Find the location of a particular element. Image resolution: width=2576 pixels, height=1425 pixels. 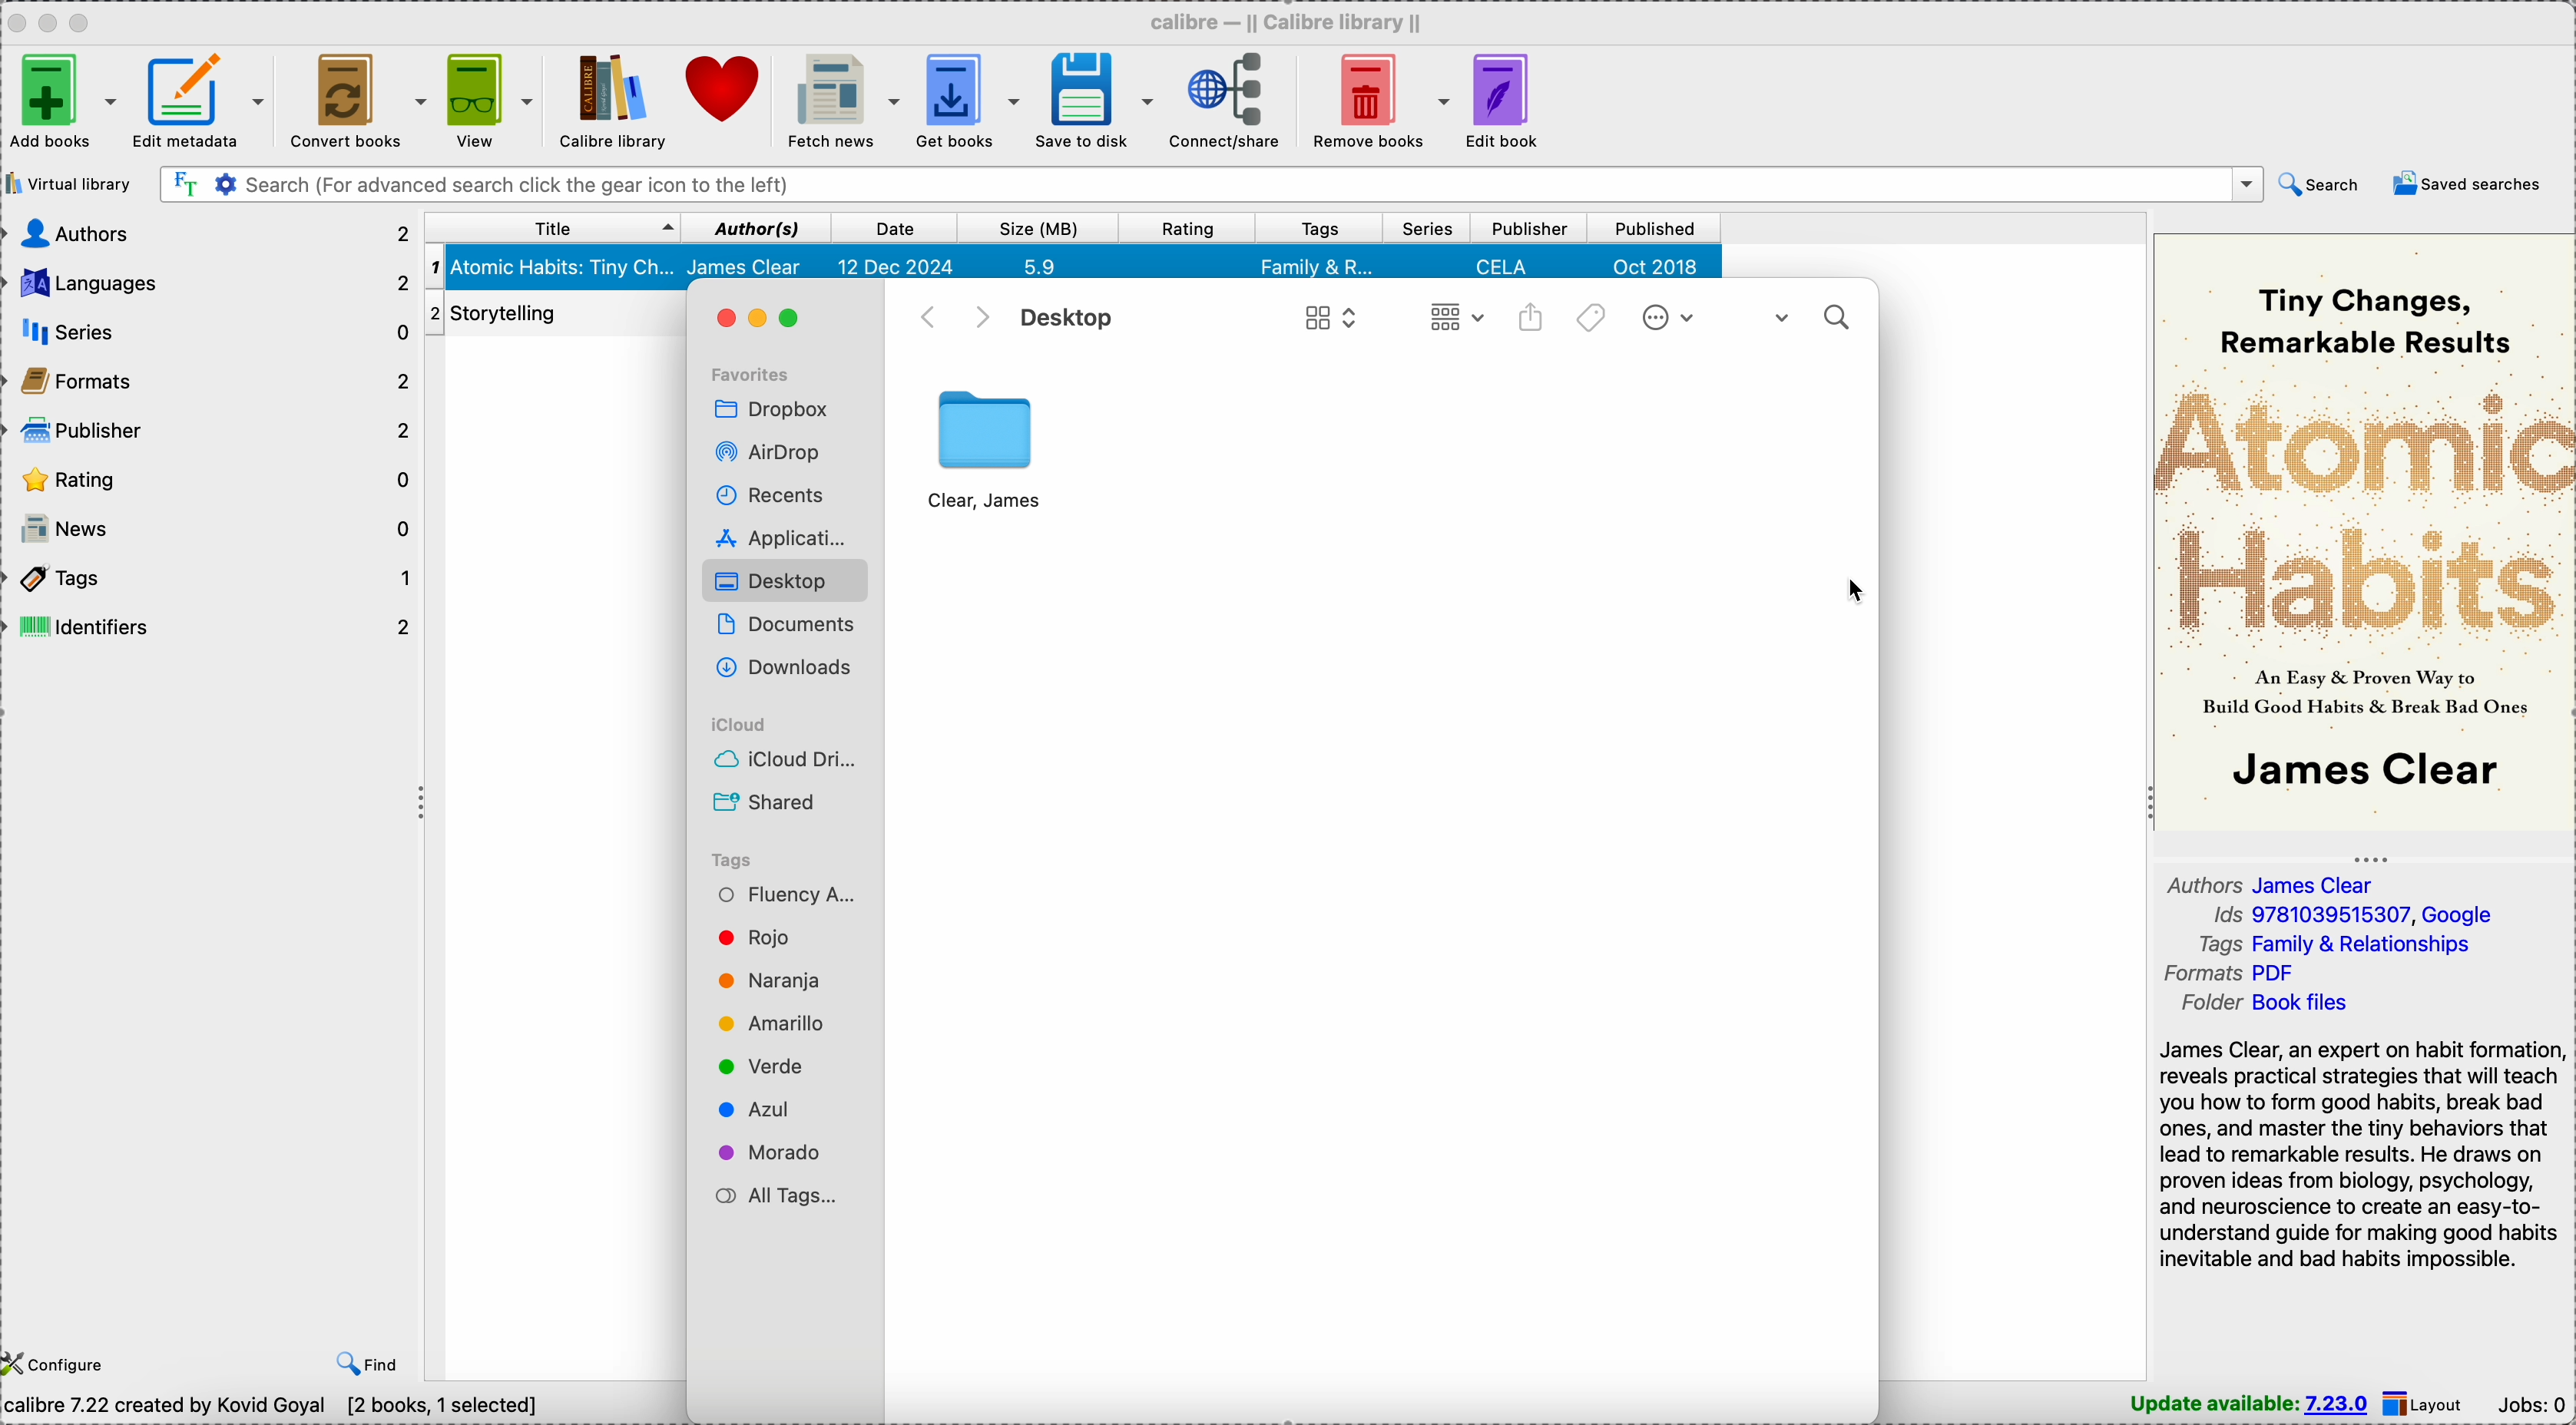

view is located at coordinates (488, 99).